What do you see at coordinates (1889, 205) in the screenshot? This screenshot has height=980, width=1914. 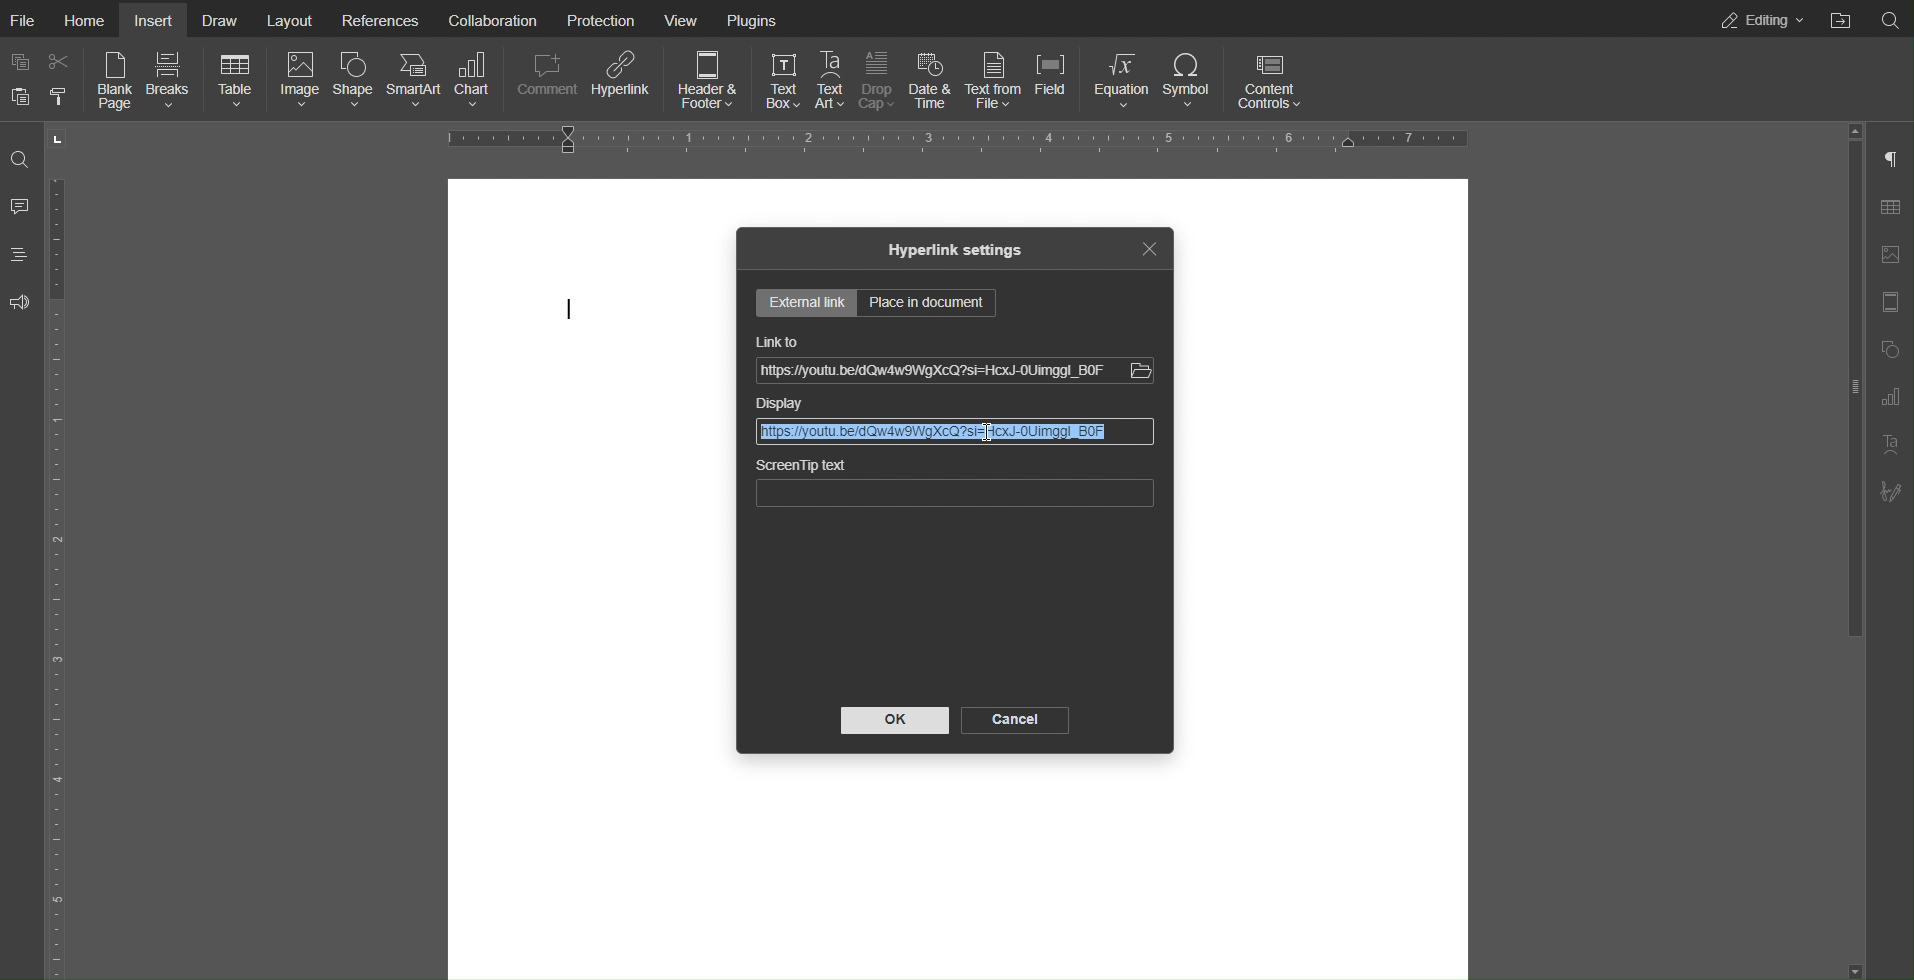 I see `Table Settings` at bounding box center [1889, 205].